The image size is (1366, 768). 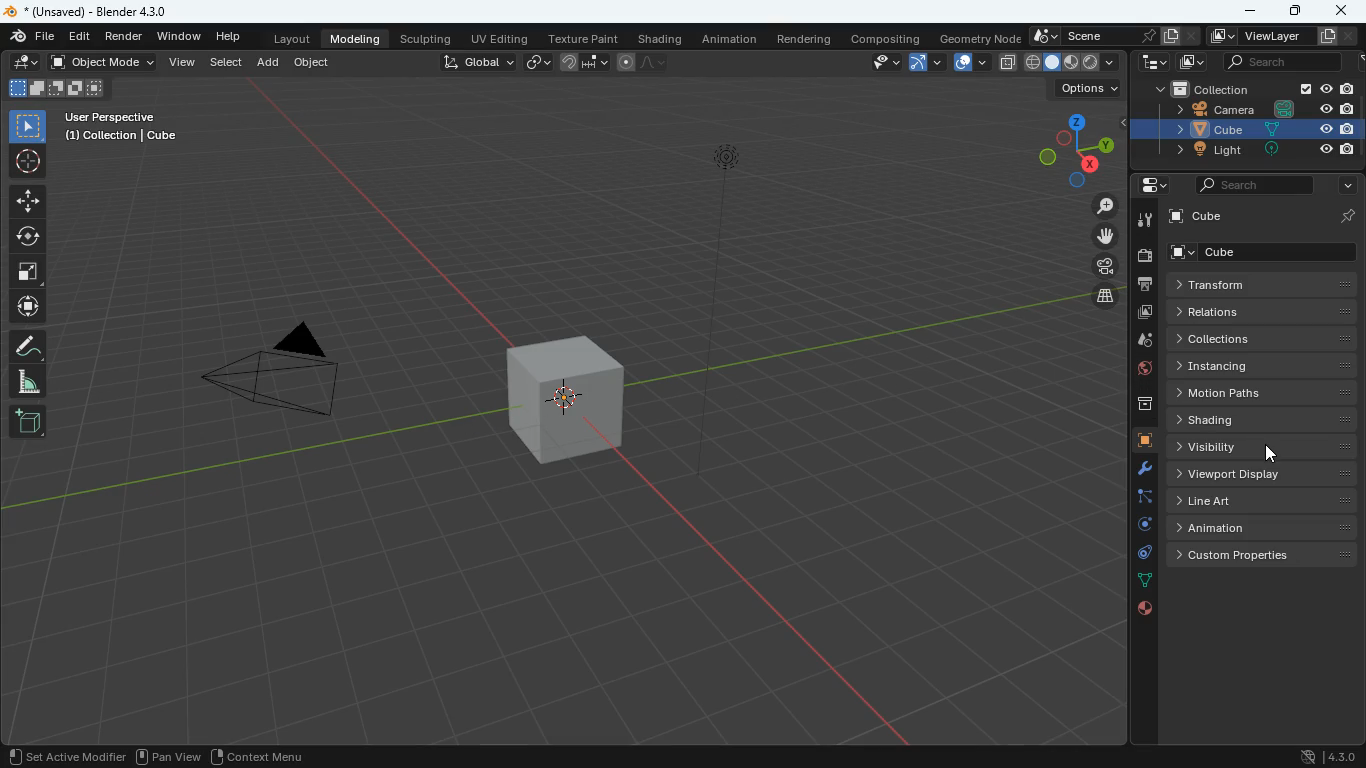 What do you see at coordinates (1140, 579) in the screenshot?
I see `connections` at bounding box center [1140, 579].